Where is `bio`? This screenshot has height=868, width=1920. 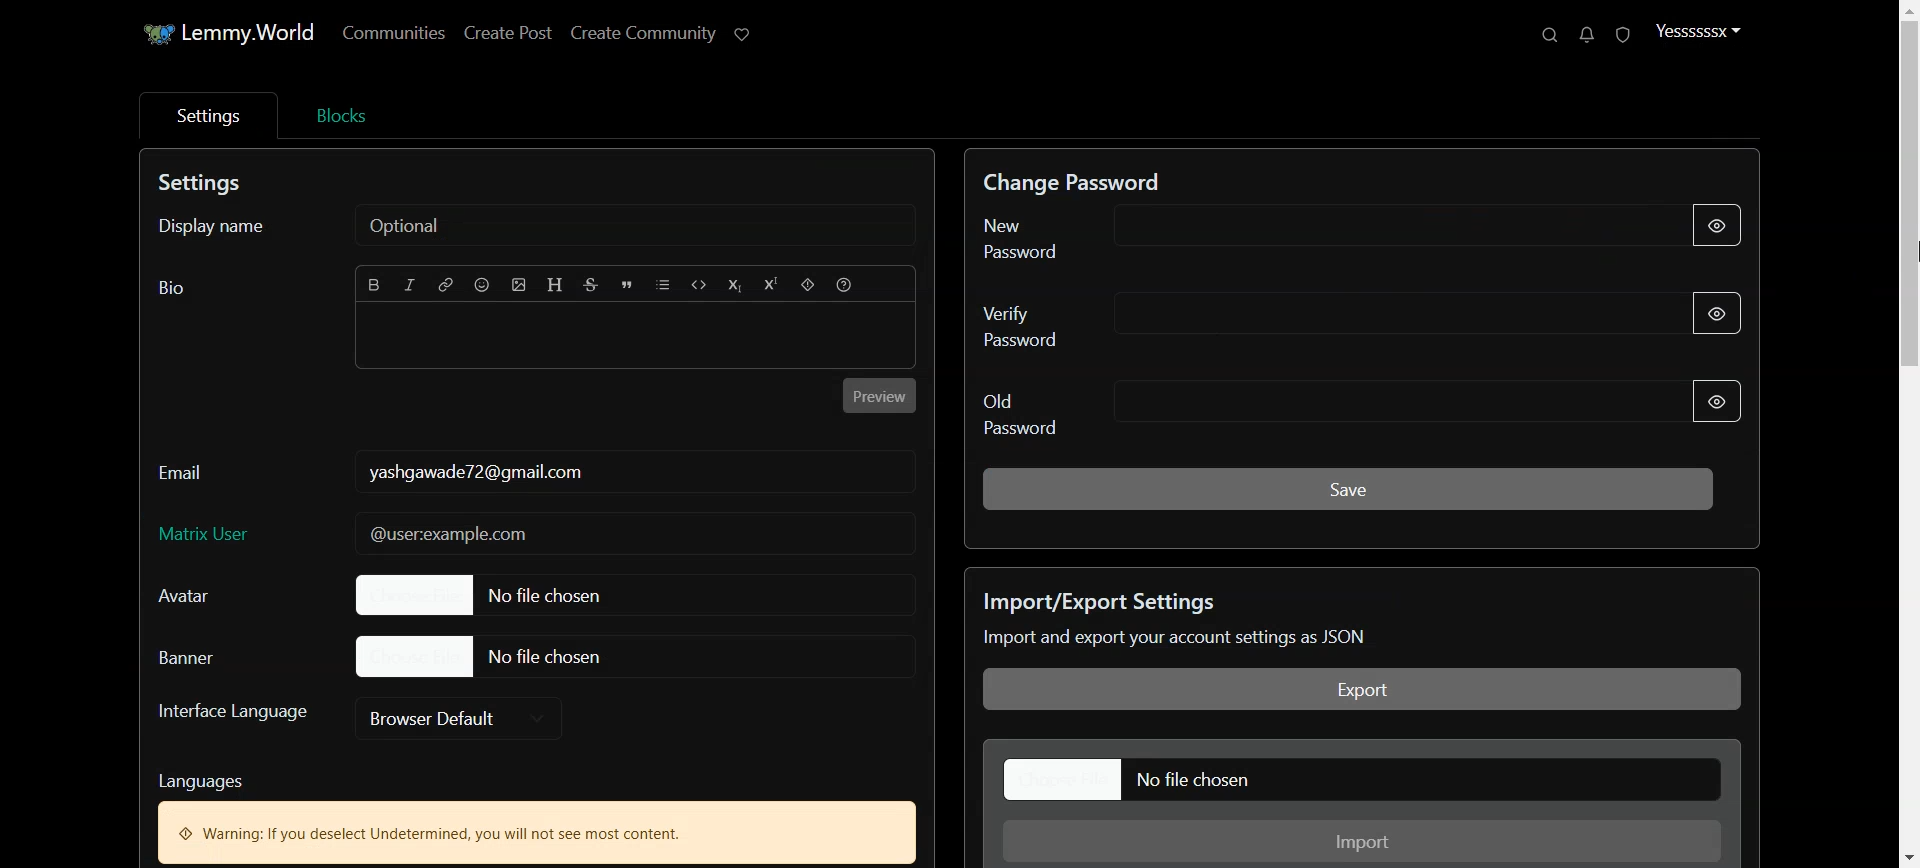
bio is located at coordinates (166, 291).